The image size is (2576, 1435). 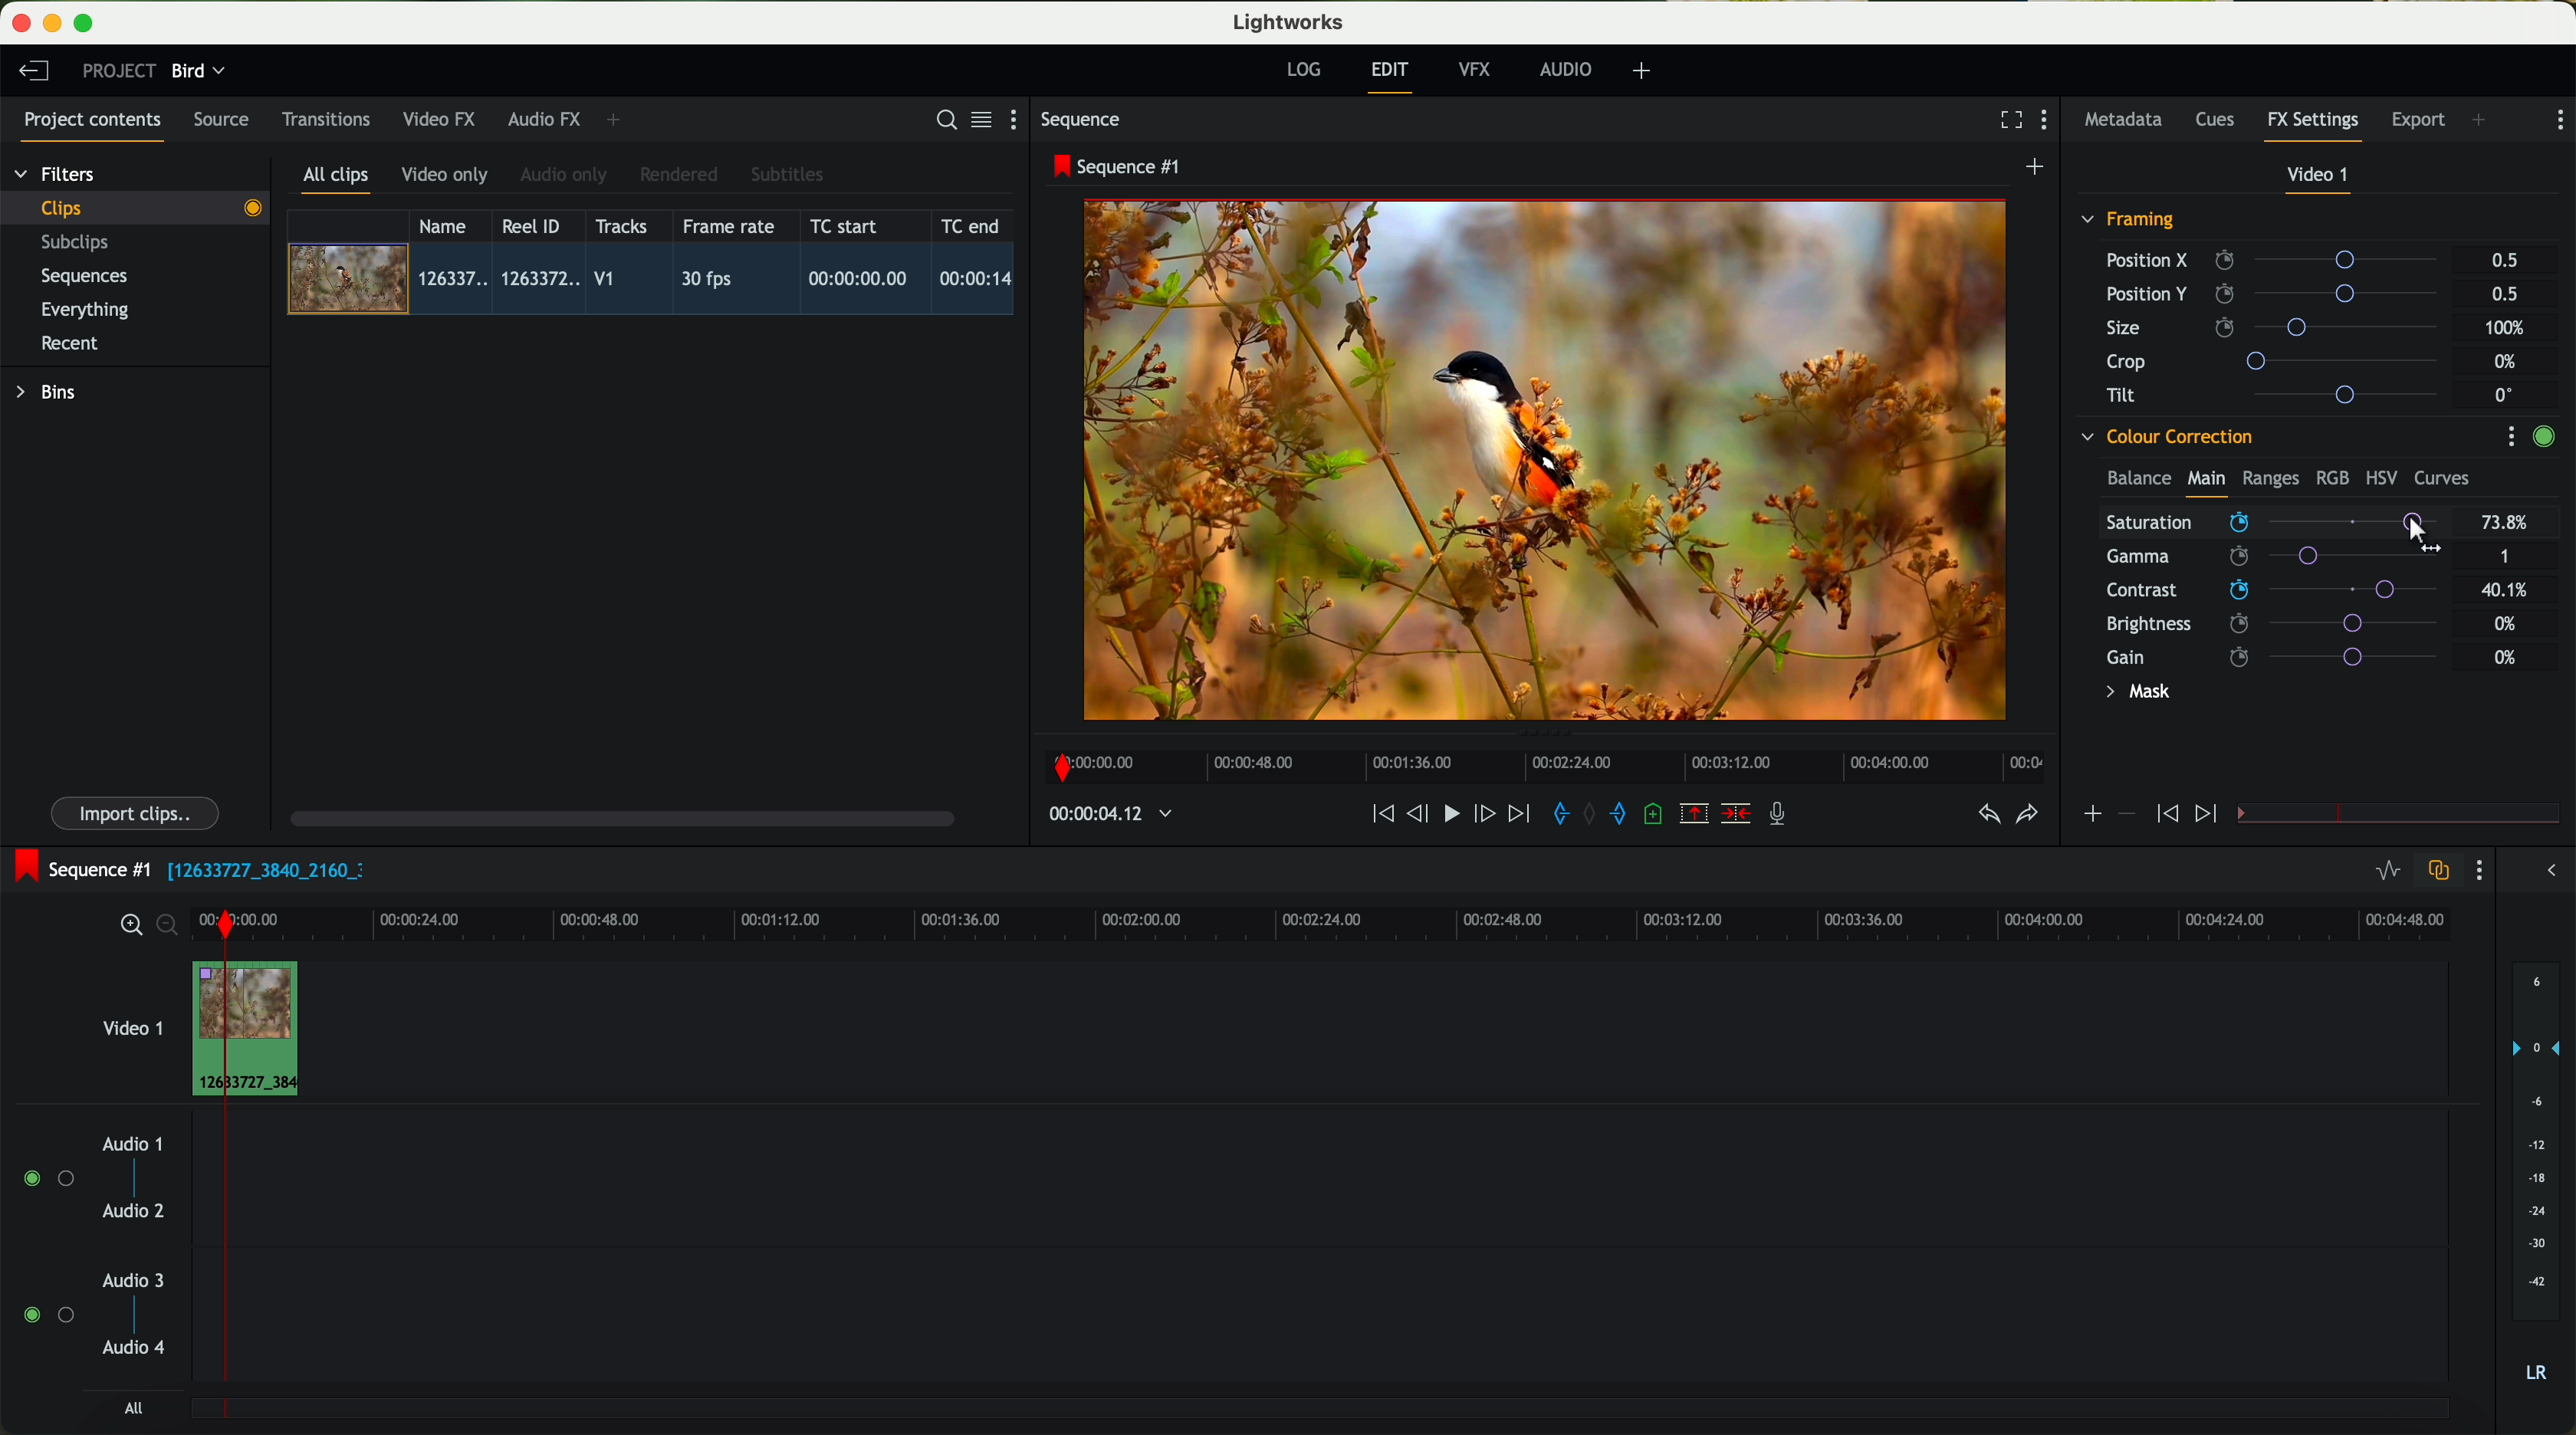 I want to click on nudge one frame back, so click(x=1421, y=816).